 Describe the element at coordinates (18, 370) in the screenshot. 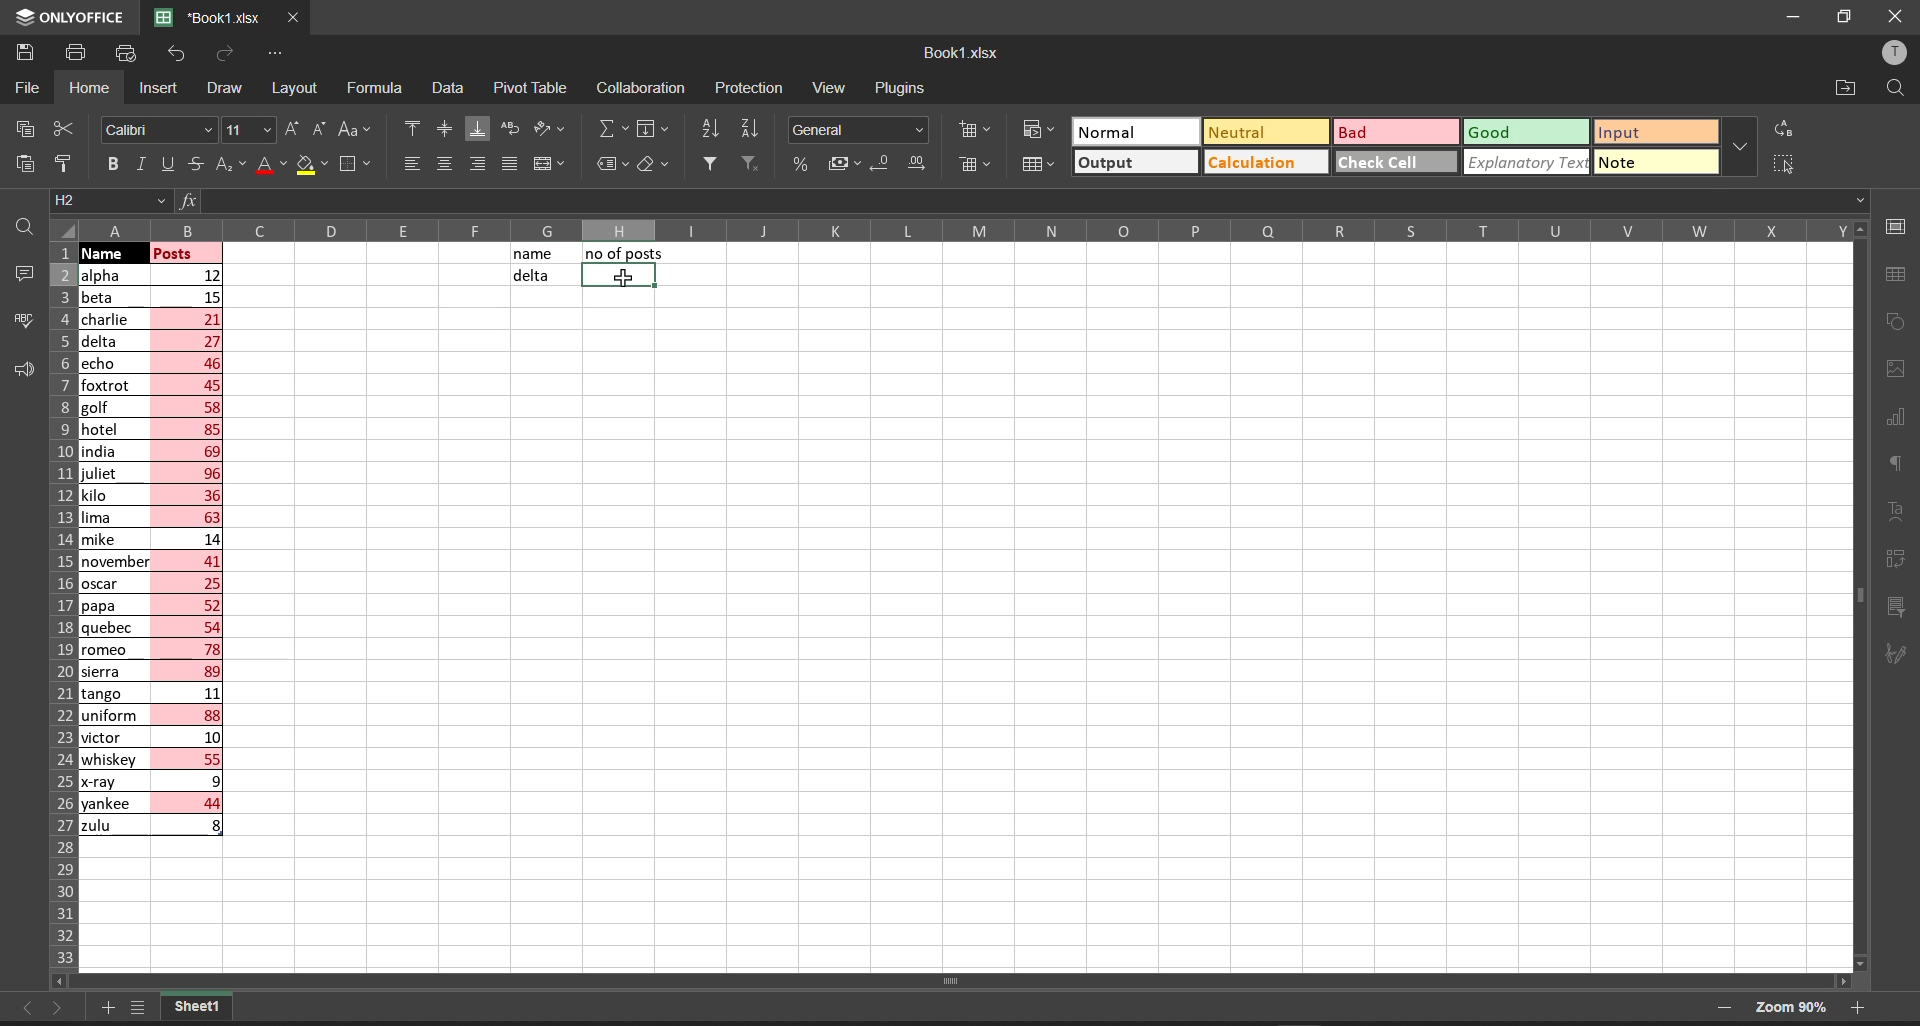

I see `feedback and support` at that location.